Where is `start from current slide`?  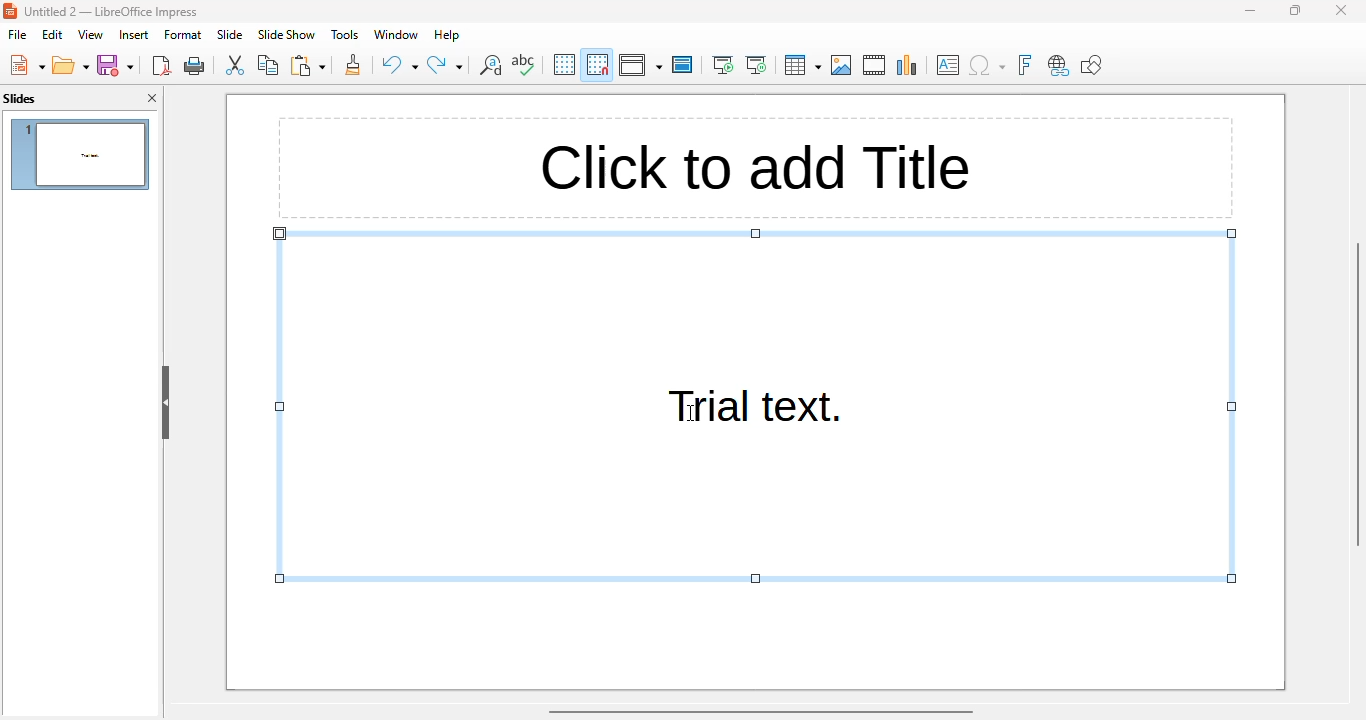
start from current slide is located at coordinates (757, 65).